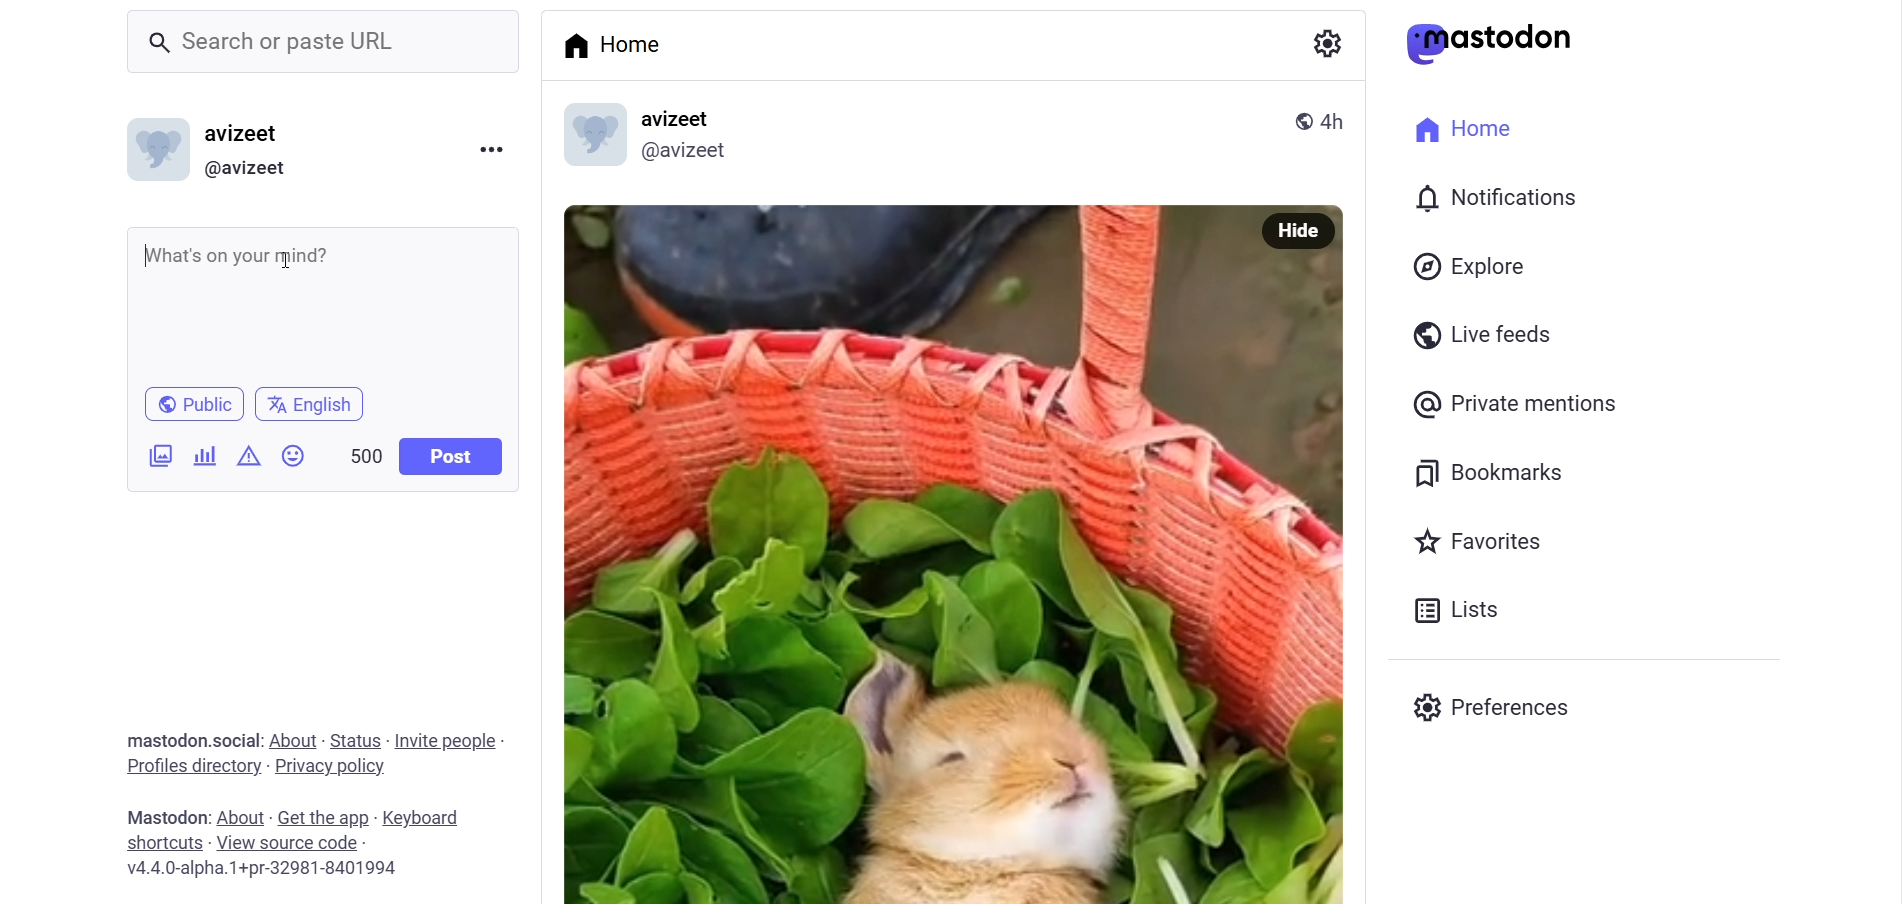 Image resolution: width=1902 pixels, height=904 pixels. Describe the element at coordinates (615, 46) in the screenshot. I see `Home` at that location.